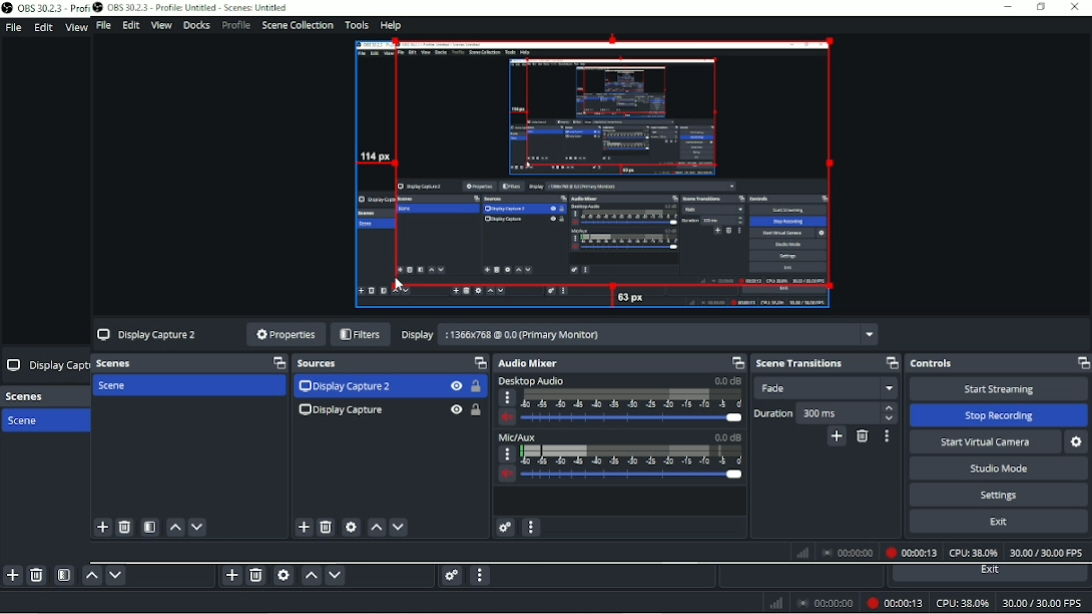 The image size is (1092, 614). Describe the element at coordinates (1077, 440) in the screenshot. I see `Settings` at that location.